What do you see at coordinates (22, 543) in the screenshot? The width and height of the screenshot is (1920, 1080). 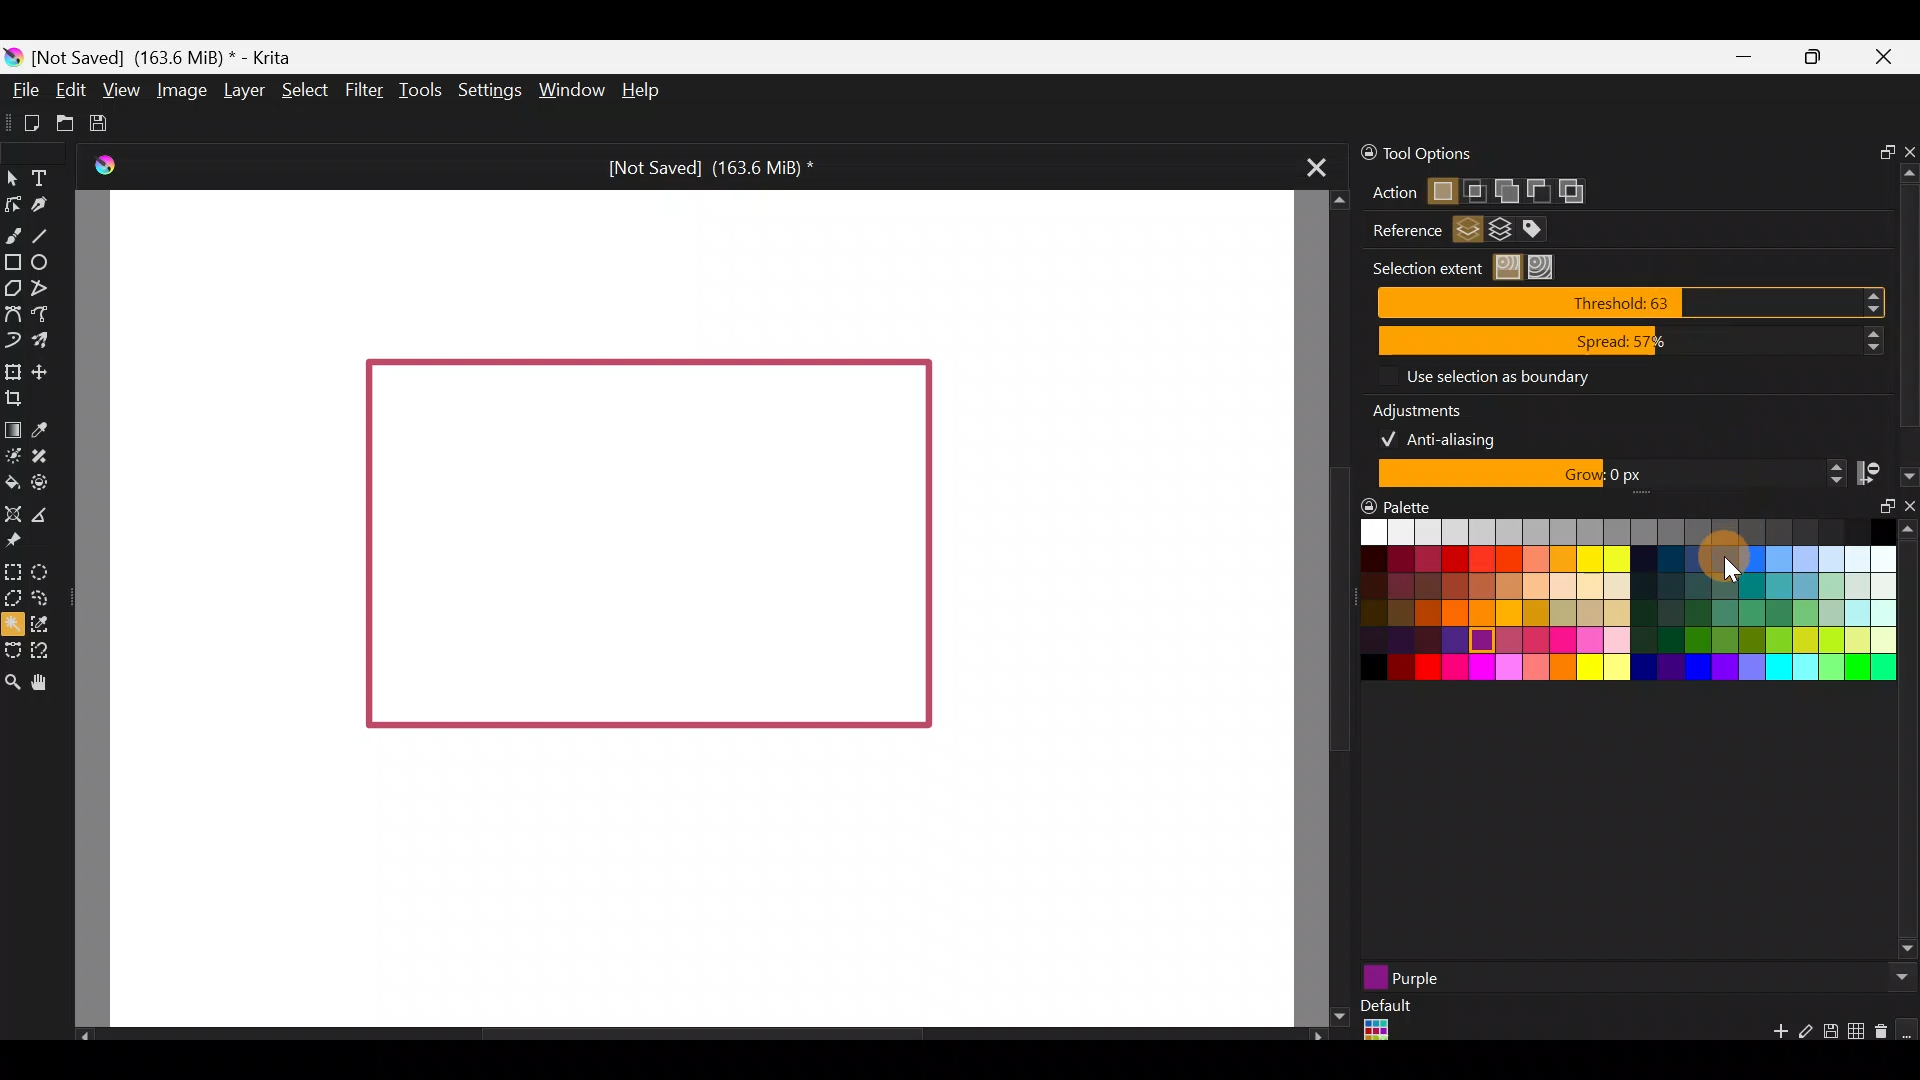 I see `Reference images tool` at bounding box center [22, 543].